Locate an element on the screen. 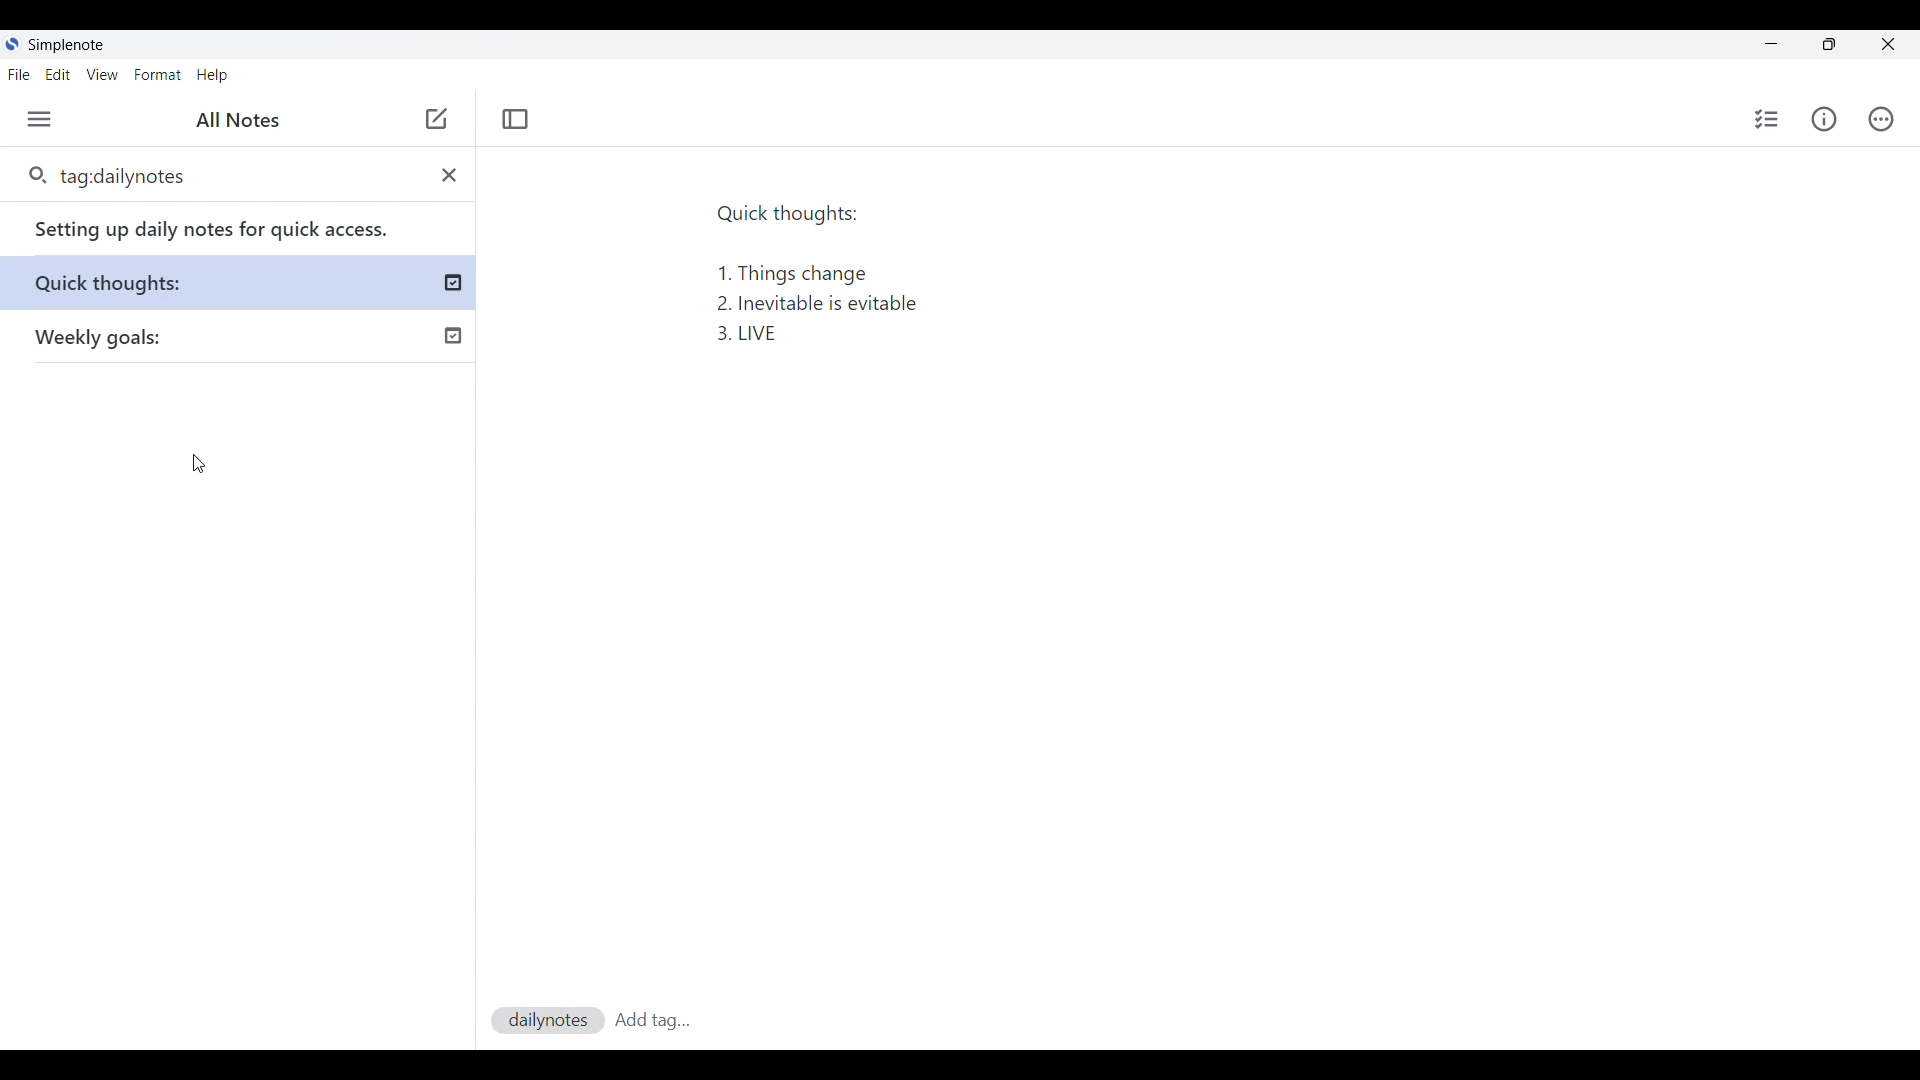  View menu is located at coordinates (102, 75).